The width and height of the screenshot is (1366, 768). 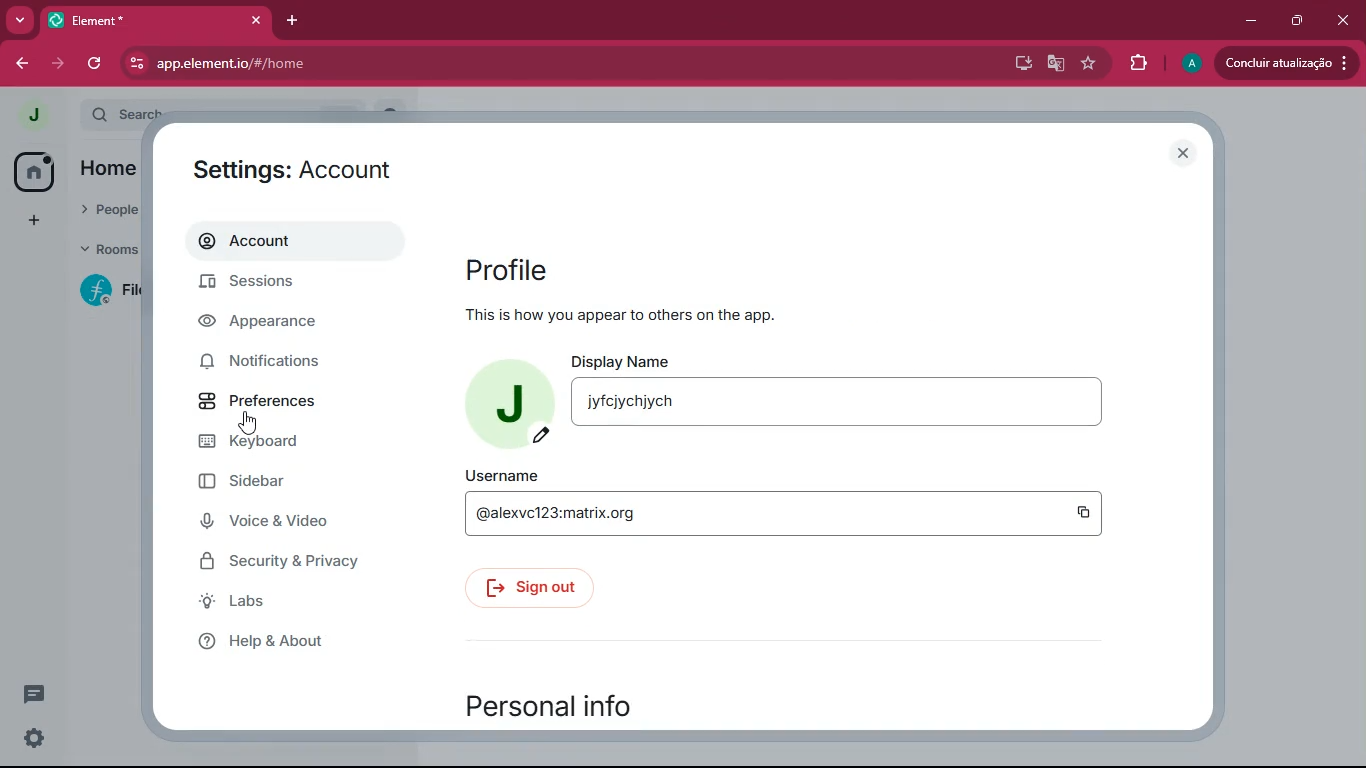 What do you see at coordinates (1137, 66) in the screenshot?
I see `extensions` at bounding box center [1137, 66].